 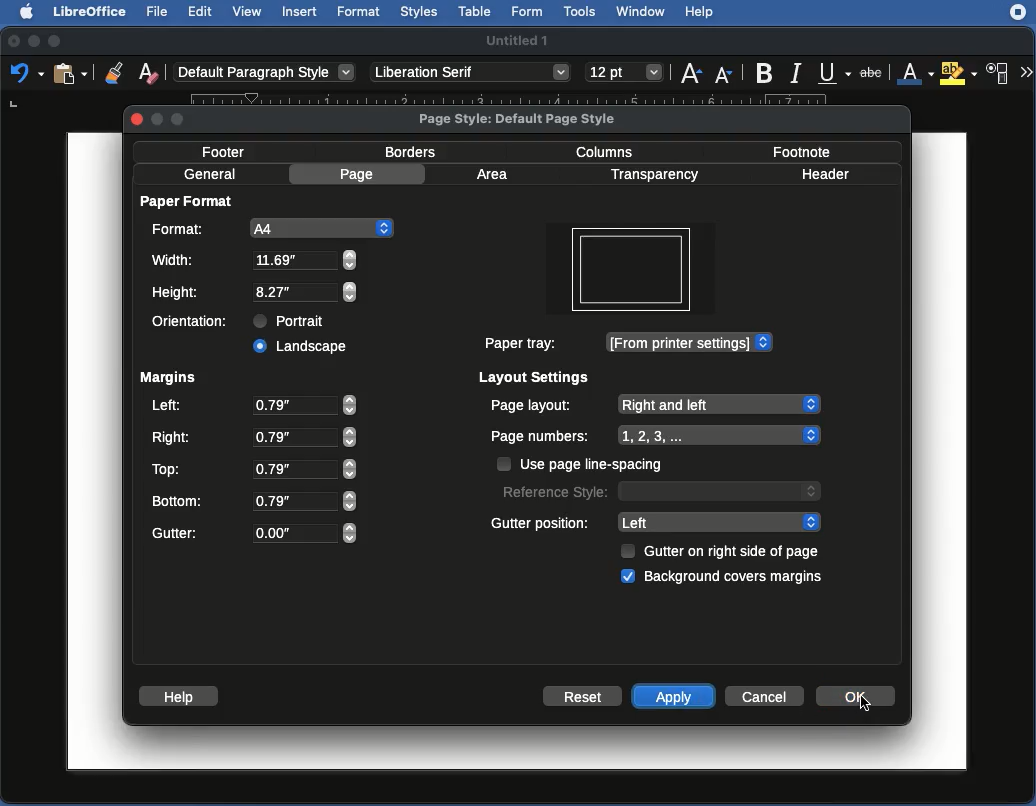 I want to click on Page layout, so click(x=655, y=405).